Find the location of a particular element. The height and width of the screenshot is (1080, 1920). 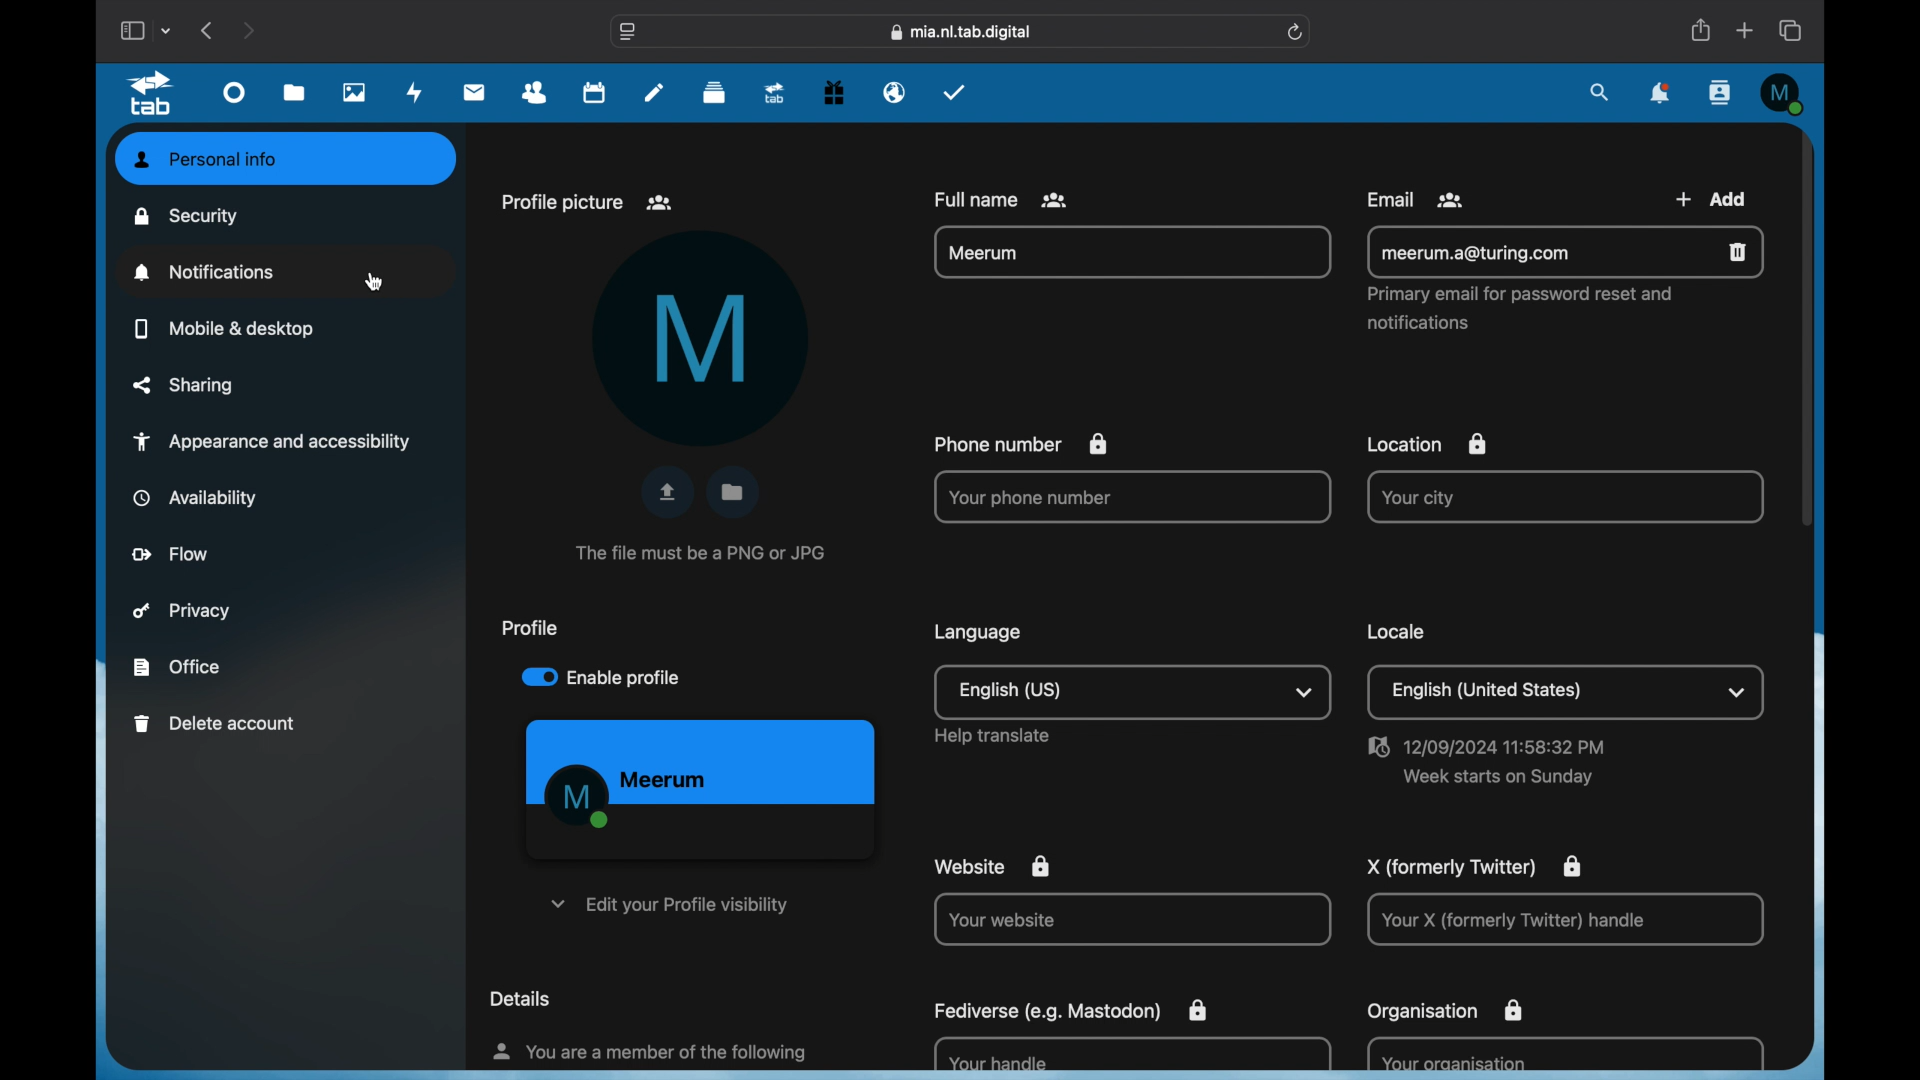

mail is located at coordinates (474, 92).